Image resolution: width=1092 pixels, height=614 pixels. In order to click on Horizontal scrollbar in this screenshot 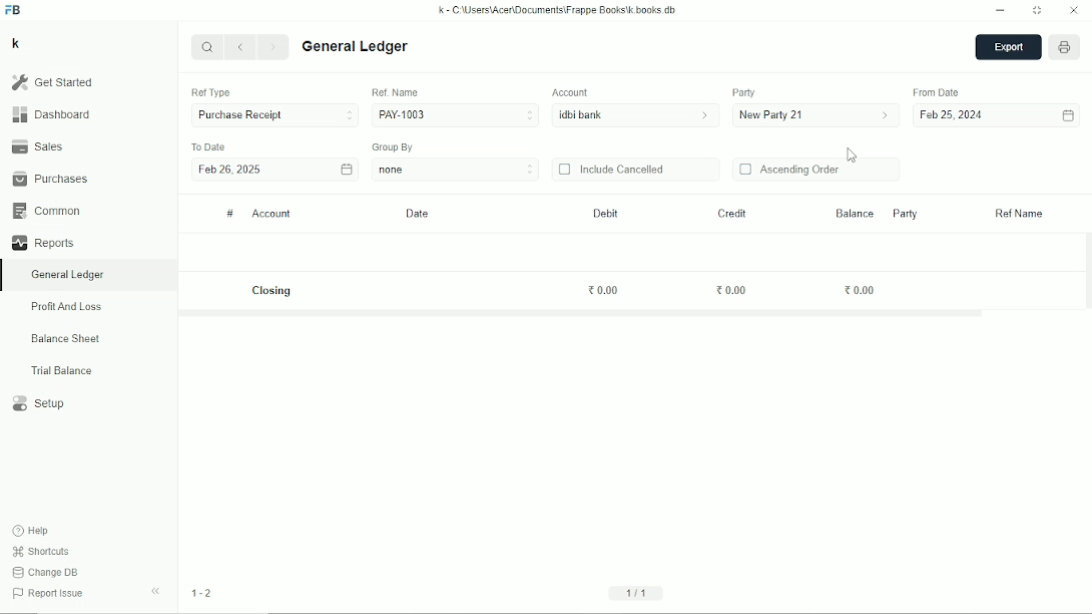, I will do `click(582, 314)`.